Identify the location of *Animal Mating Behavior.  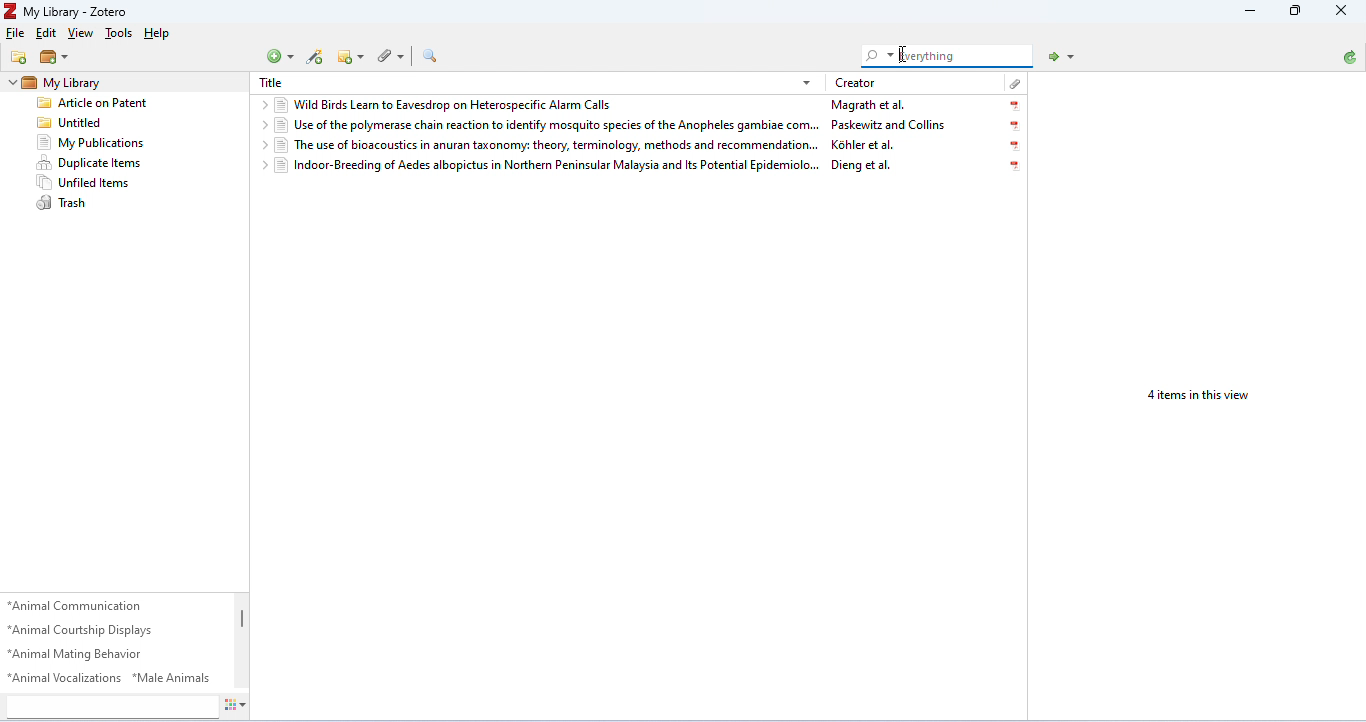
(86, 654).